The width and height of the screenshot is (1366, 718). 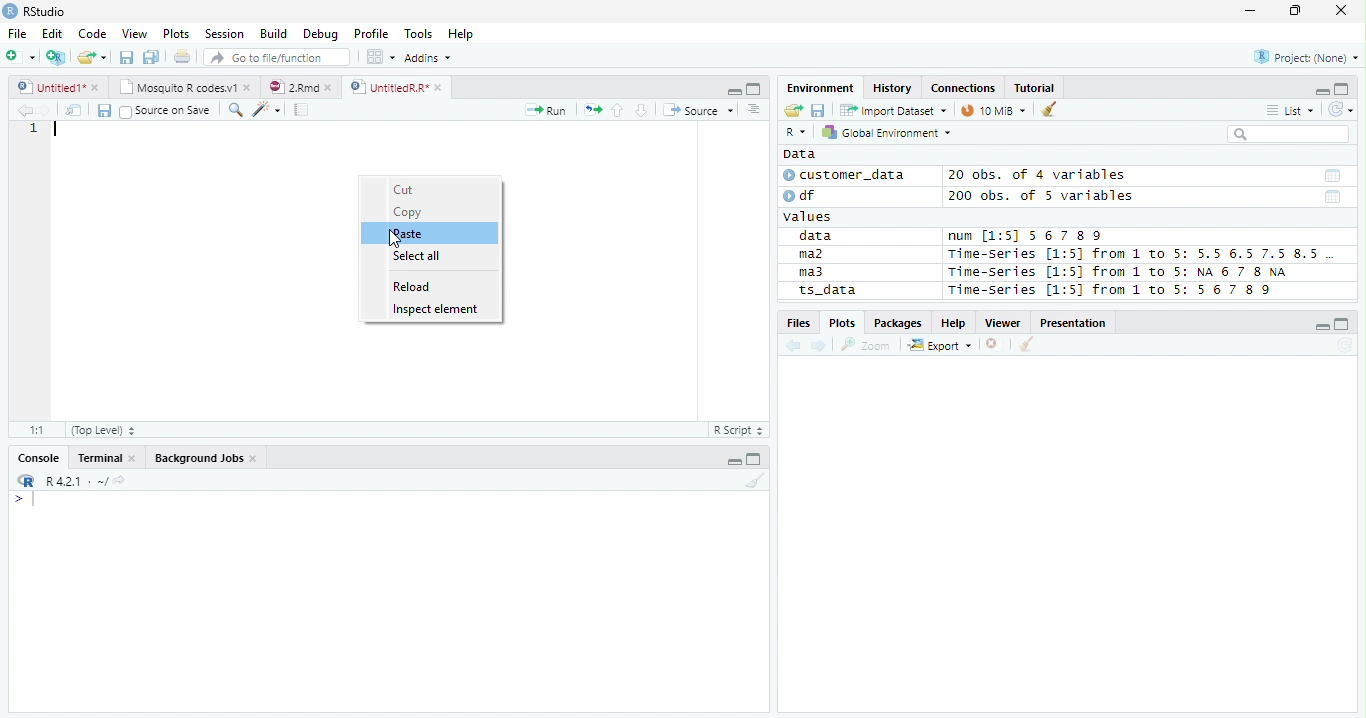 What do you see at coordinates (887, 132) in the screenshot?
I see `Global Environment` at bounding box center [887, 132].